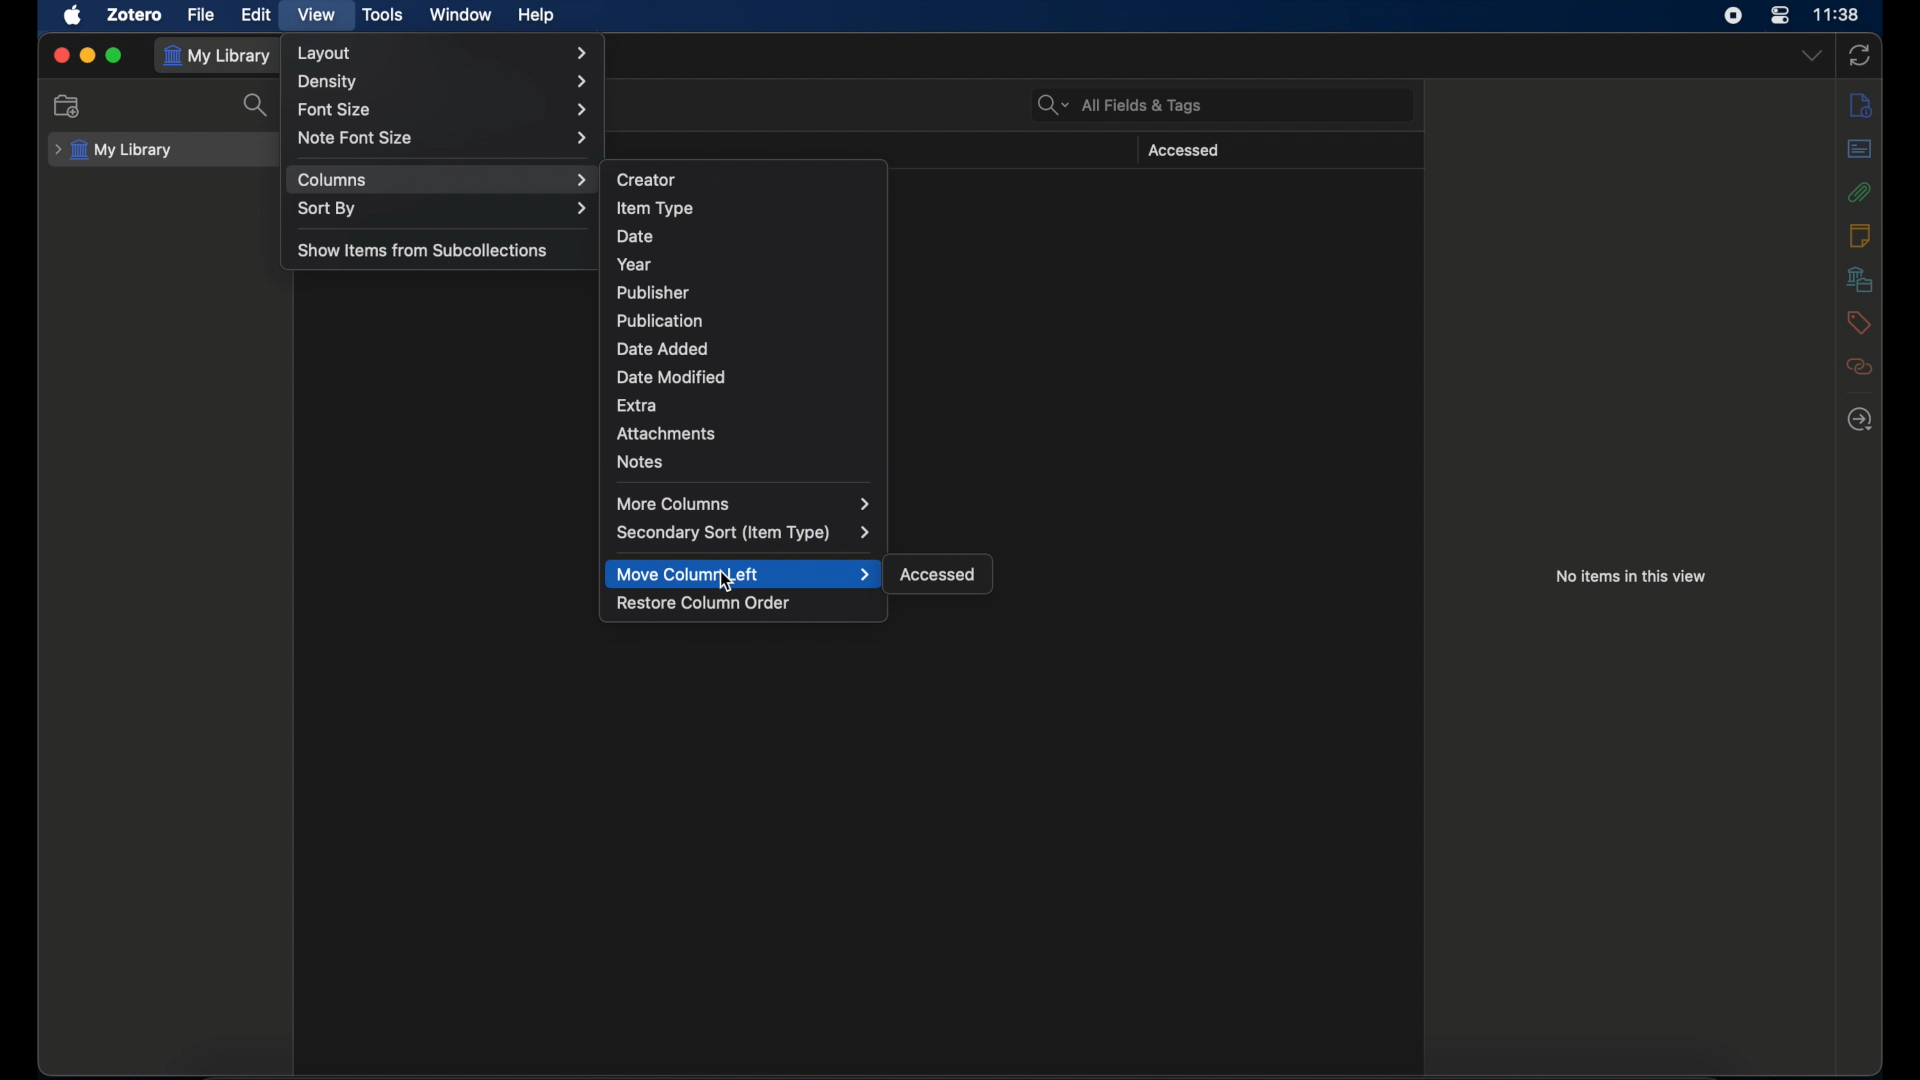  Describe the element at coordinates (659, 320) in the screenshot. I see `publication` at that location.